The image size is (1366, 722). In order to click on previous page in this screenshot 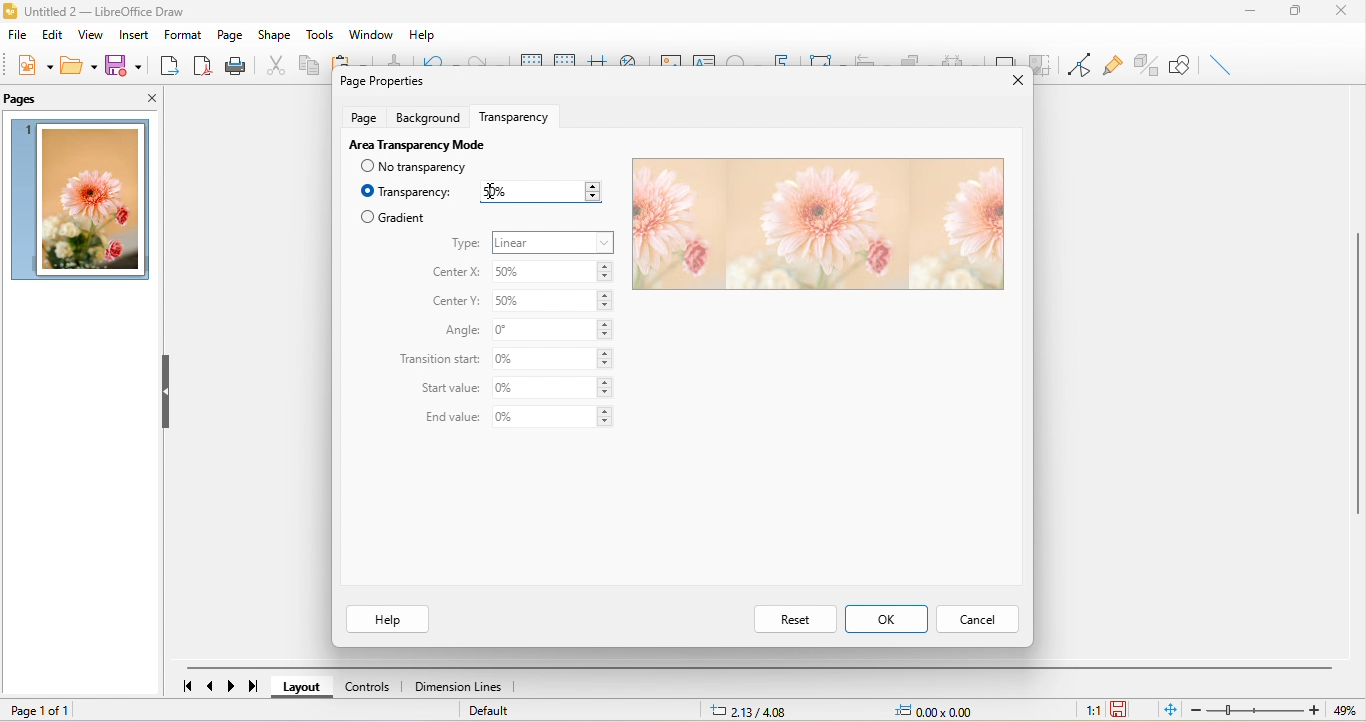, I will do `click(213, 684)`.